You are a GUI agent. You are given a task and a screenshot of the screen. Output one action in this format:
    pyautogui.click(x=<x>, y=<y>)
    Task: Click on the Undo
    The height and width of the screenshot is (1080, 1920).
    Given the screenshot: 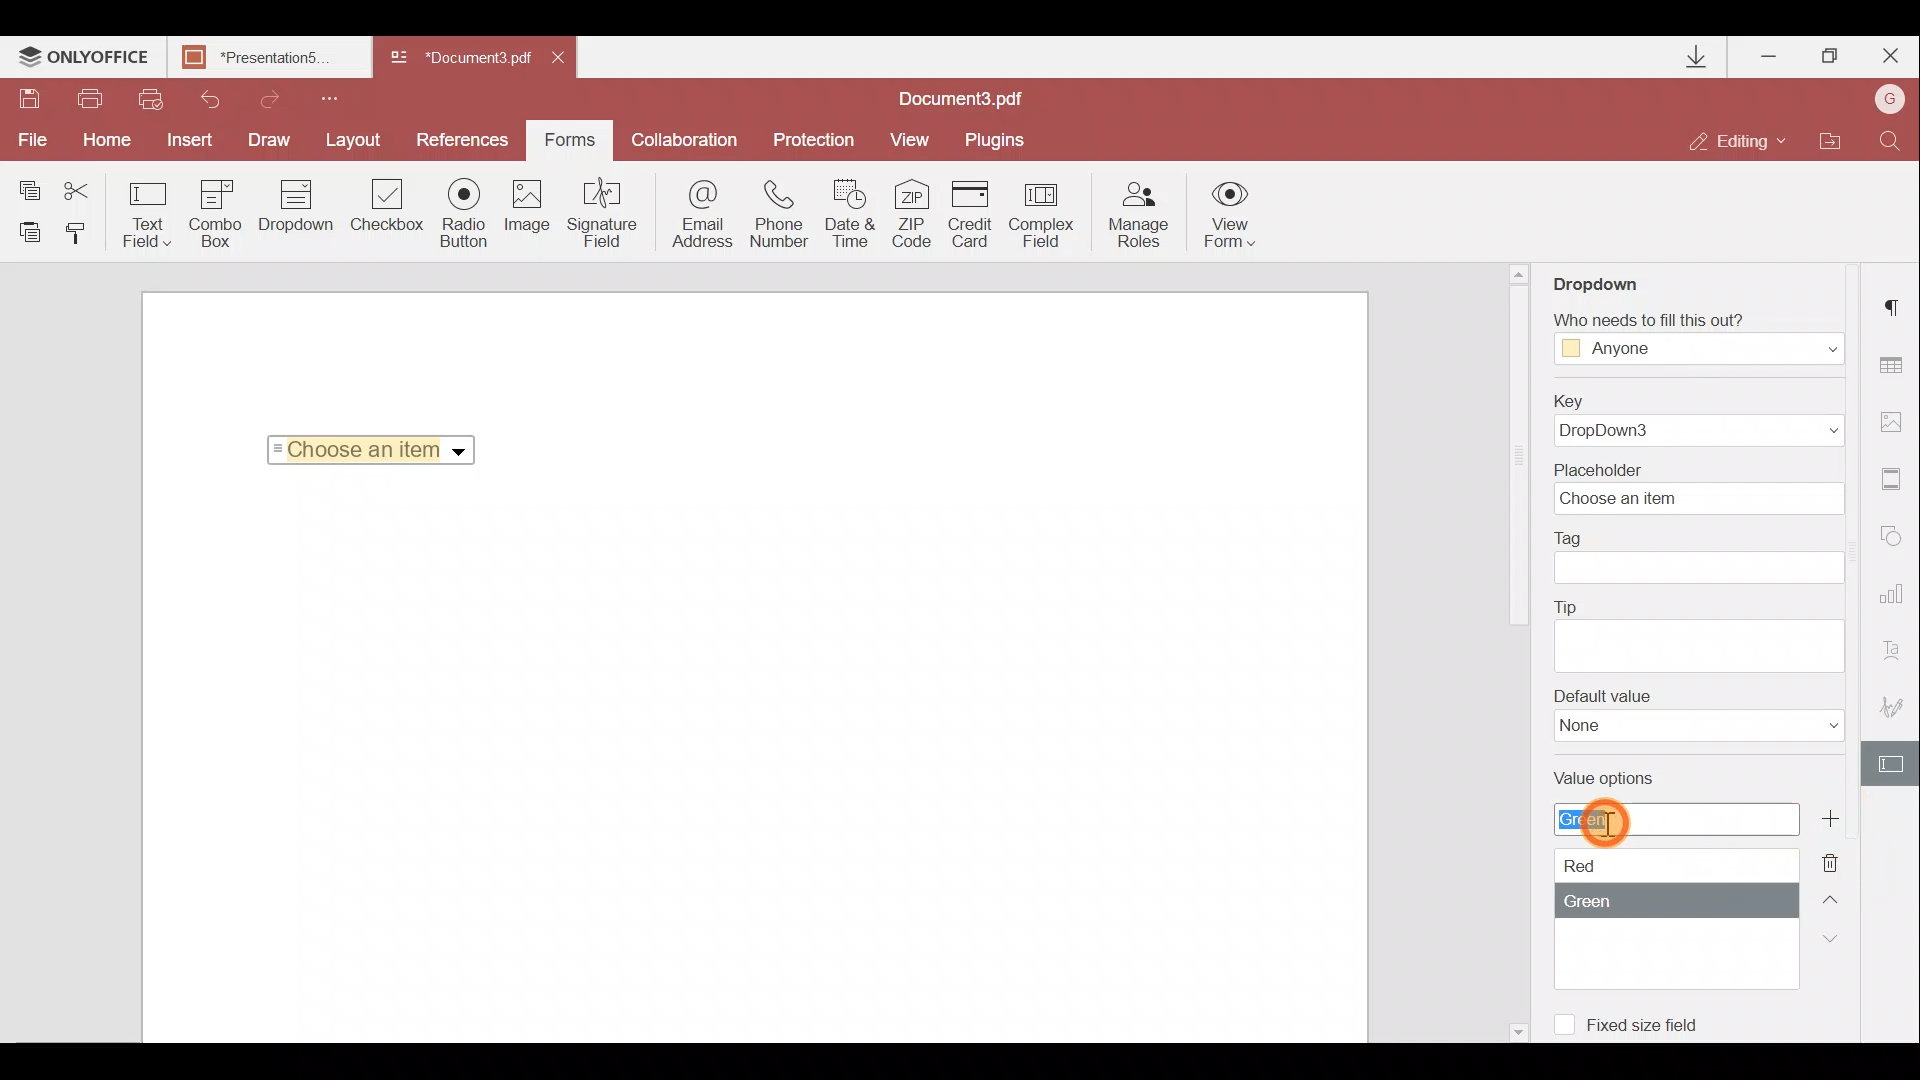 What is the action you would take?
    pyautogui.click(x=209, y=100)
    